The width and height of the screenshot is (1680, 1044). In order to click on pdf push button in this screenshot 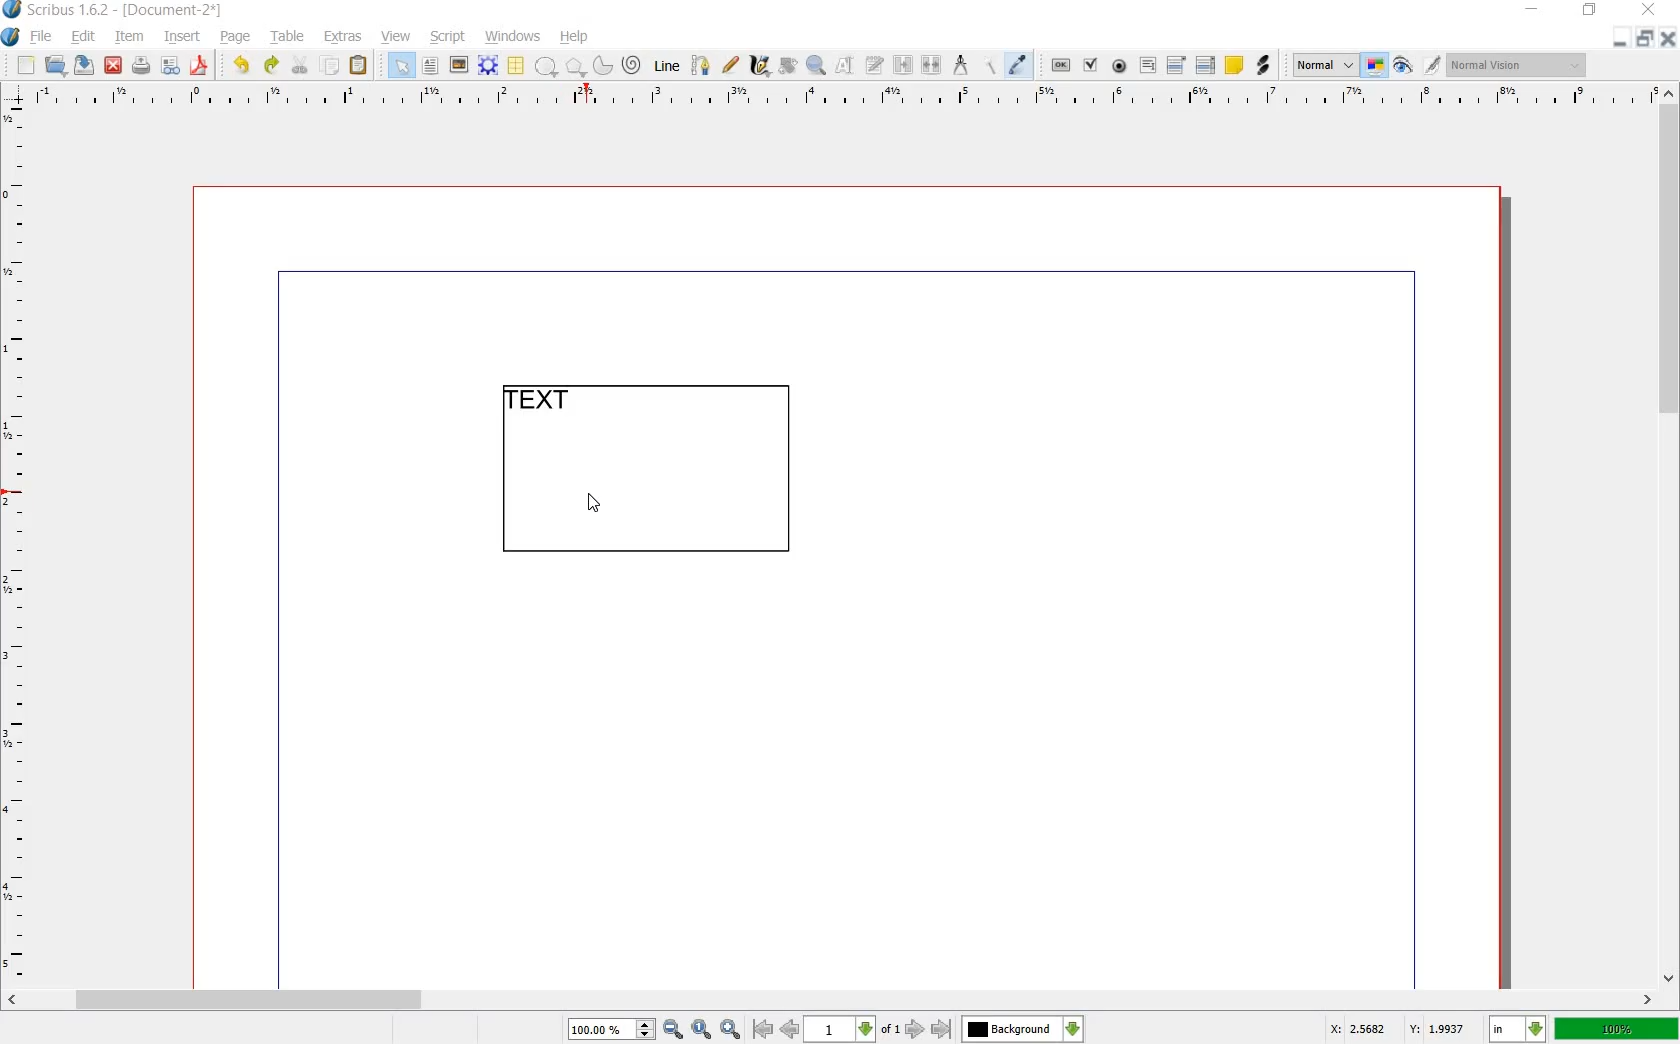, I will do `click(1061, 63)`.